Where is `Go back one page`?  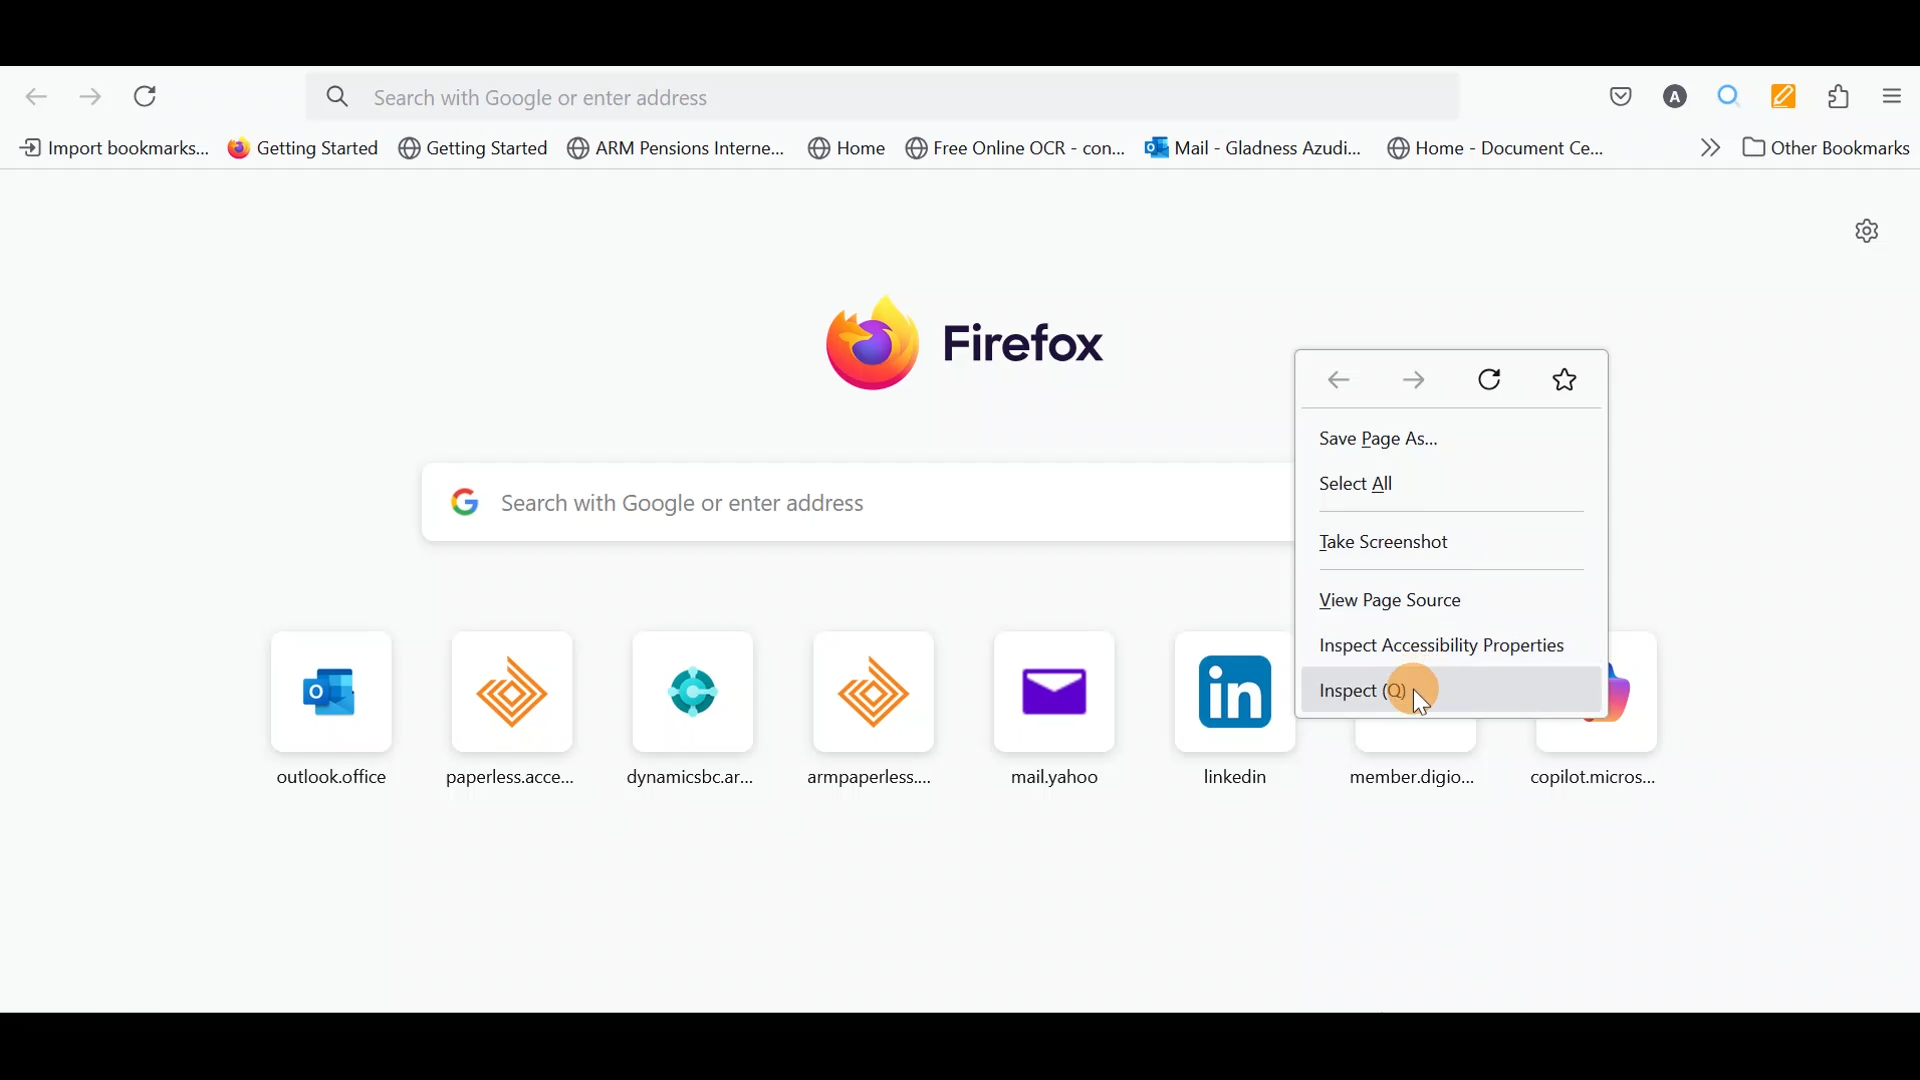 Go back one page is located at coordinates (28, 92).